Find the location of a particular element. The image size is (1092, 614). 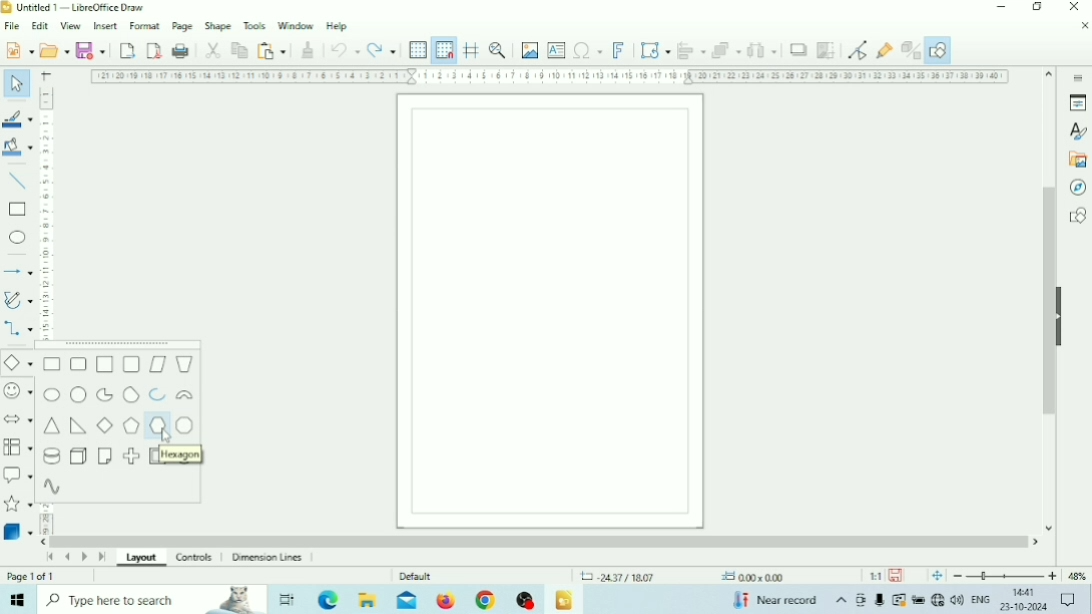

Rectangle is located at coordinates (52, 363).